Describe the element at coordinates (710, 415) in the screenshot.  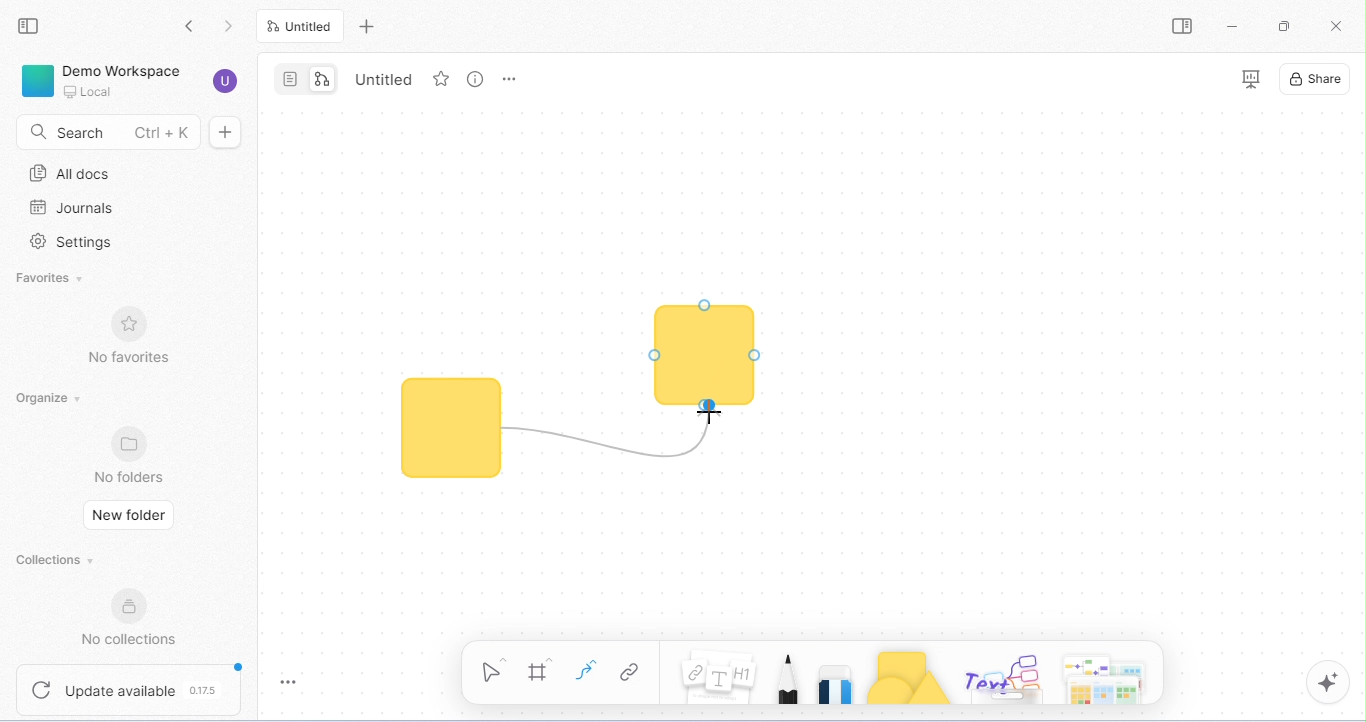
I see `cursor` at that location.